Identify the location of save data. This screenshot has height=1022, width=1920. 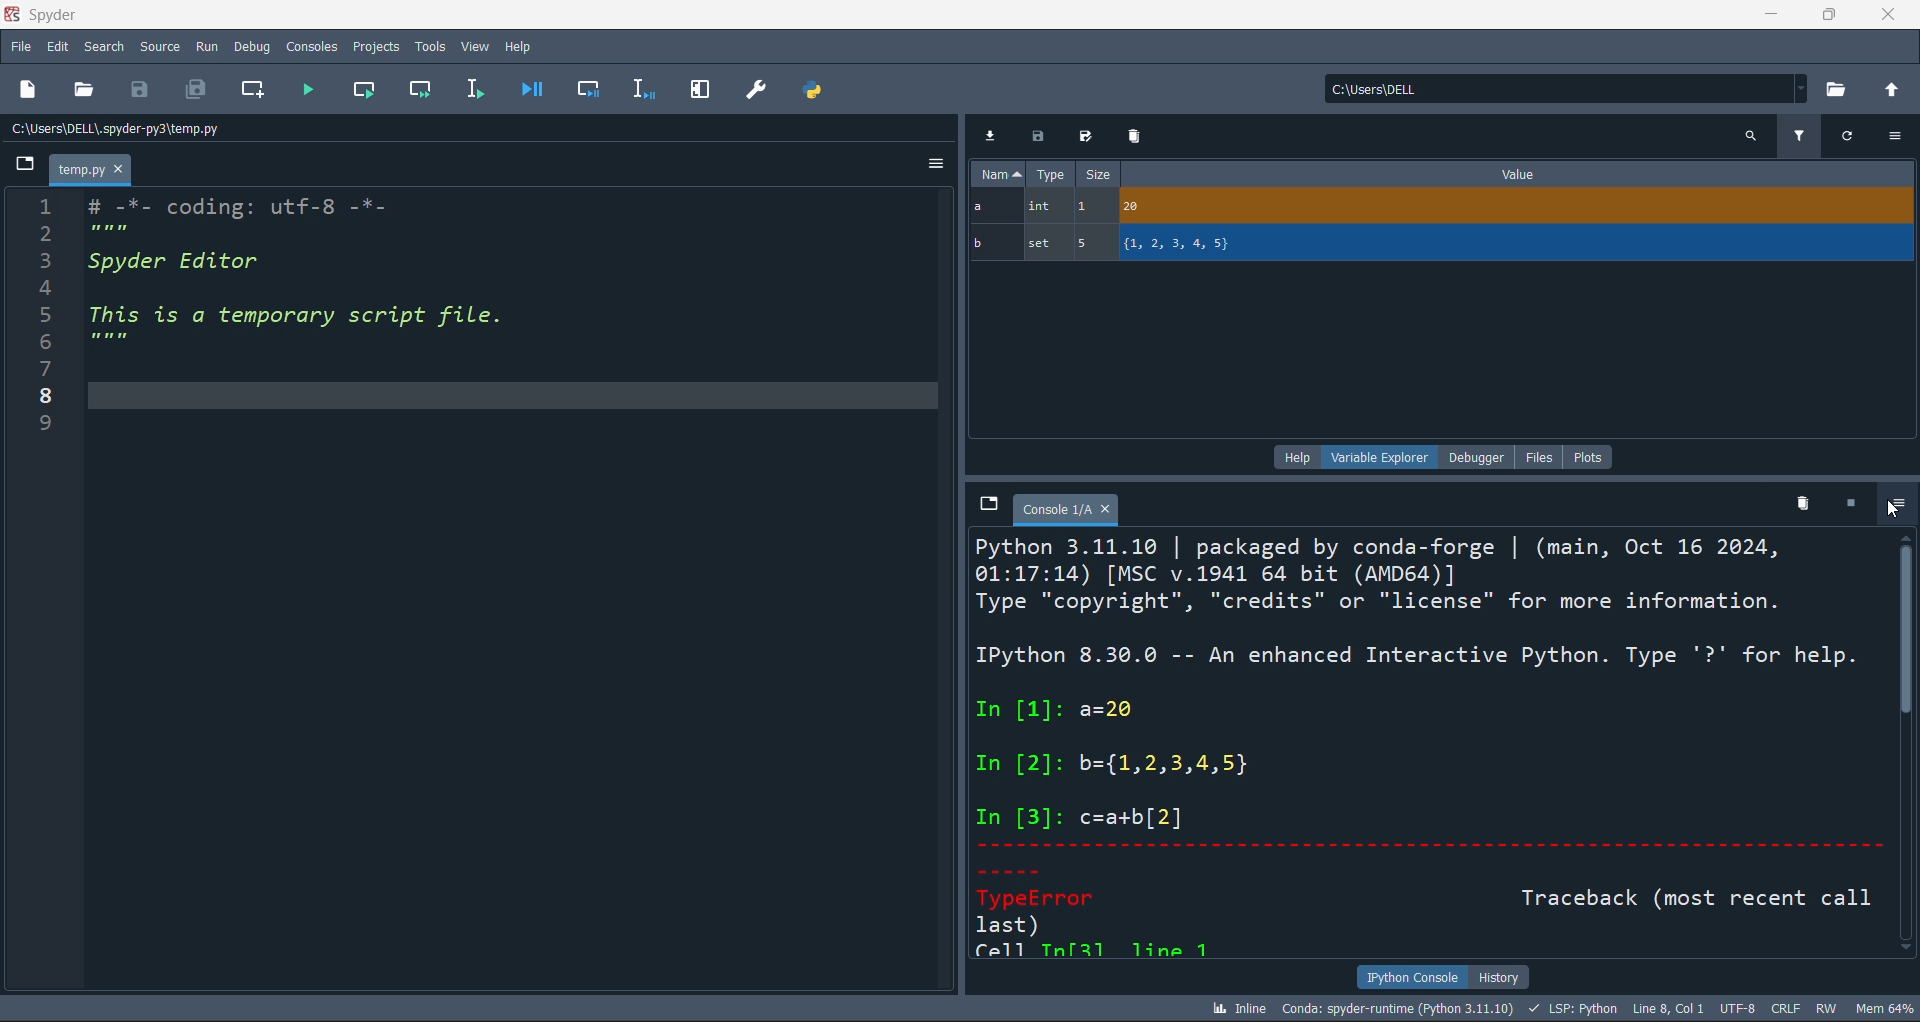
(1035, 137).